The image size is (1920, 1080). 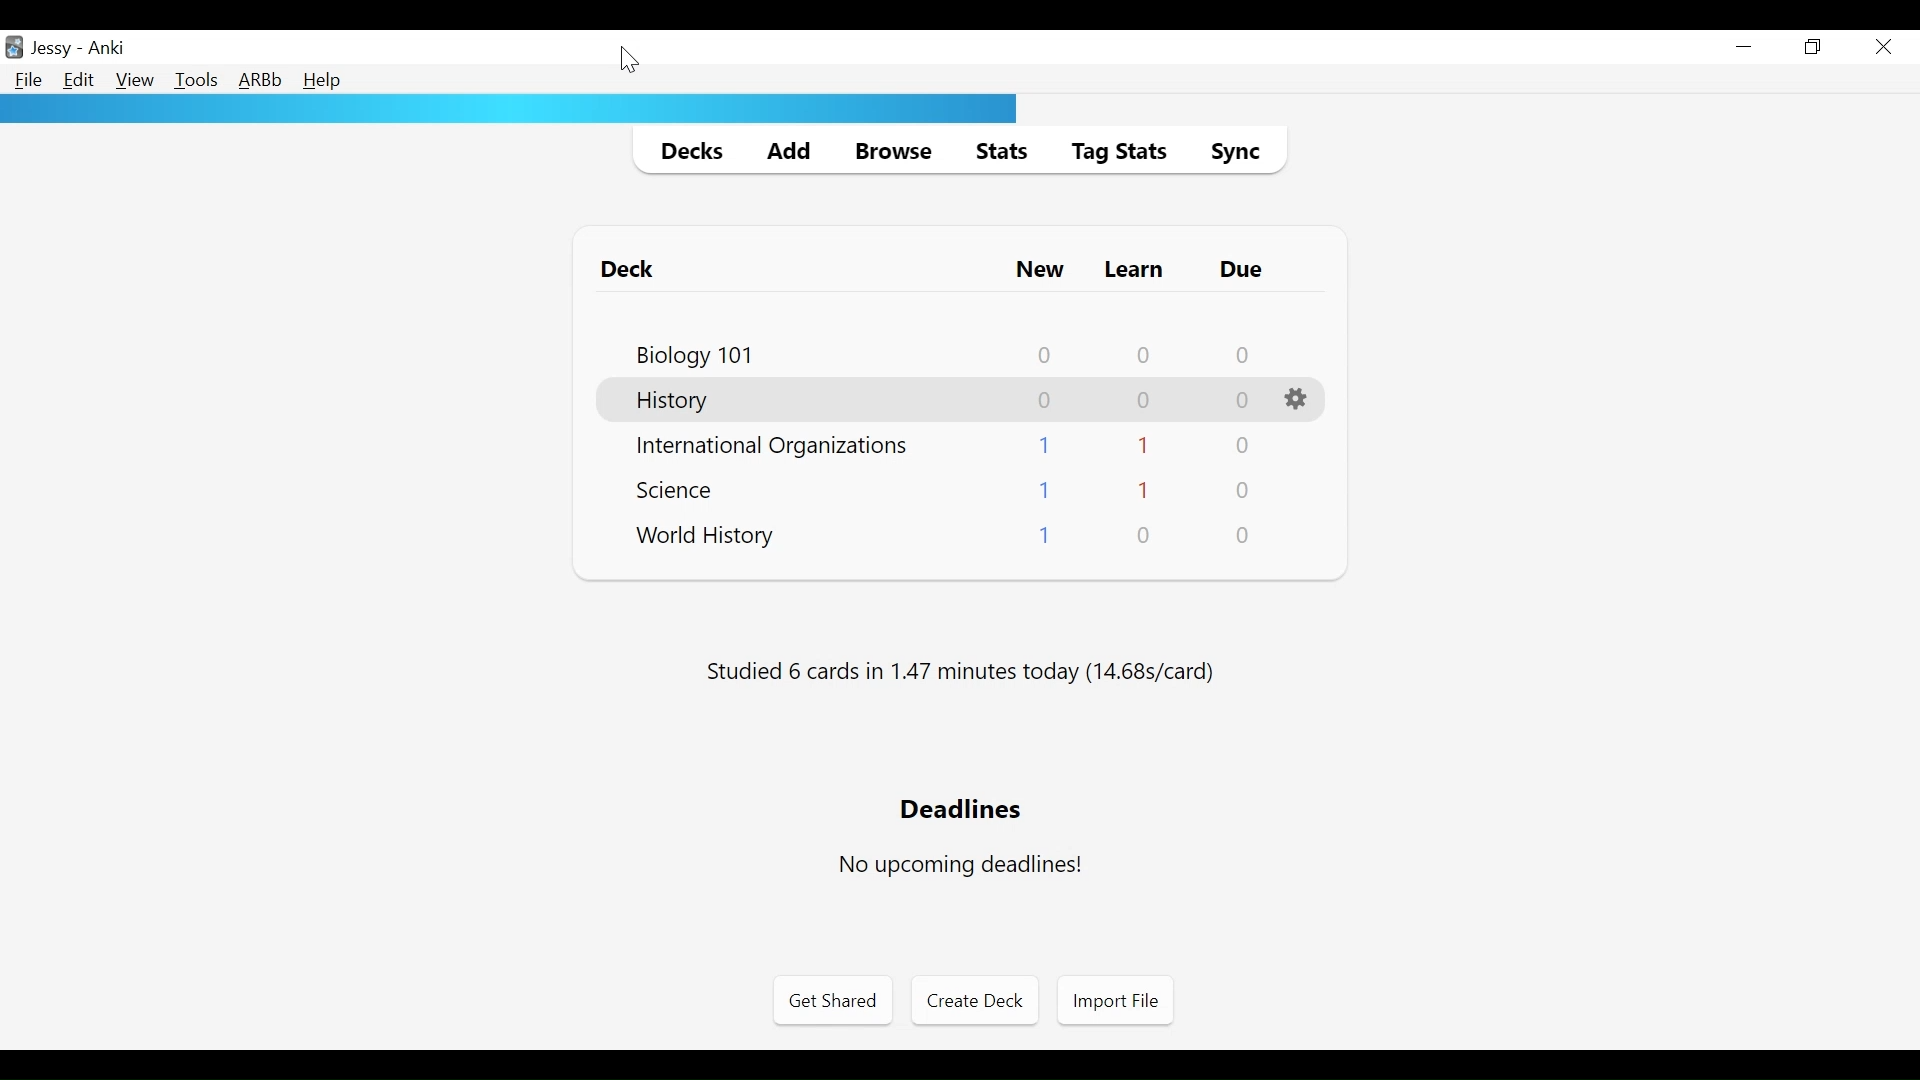 I want to click on Browse, so click(x=889, y=150).